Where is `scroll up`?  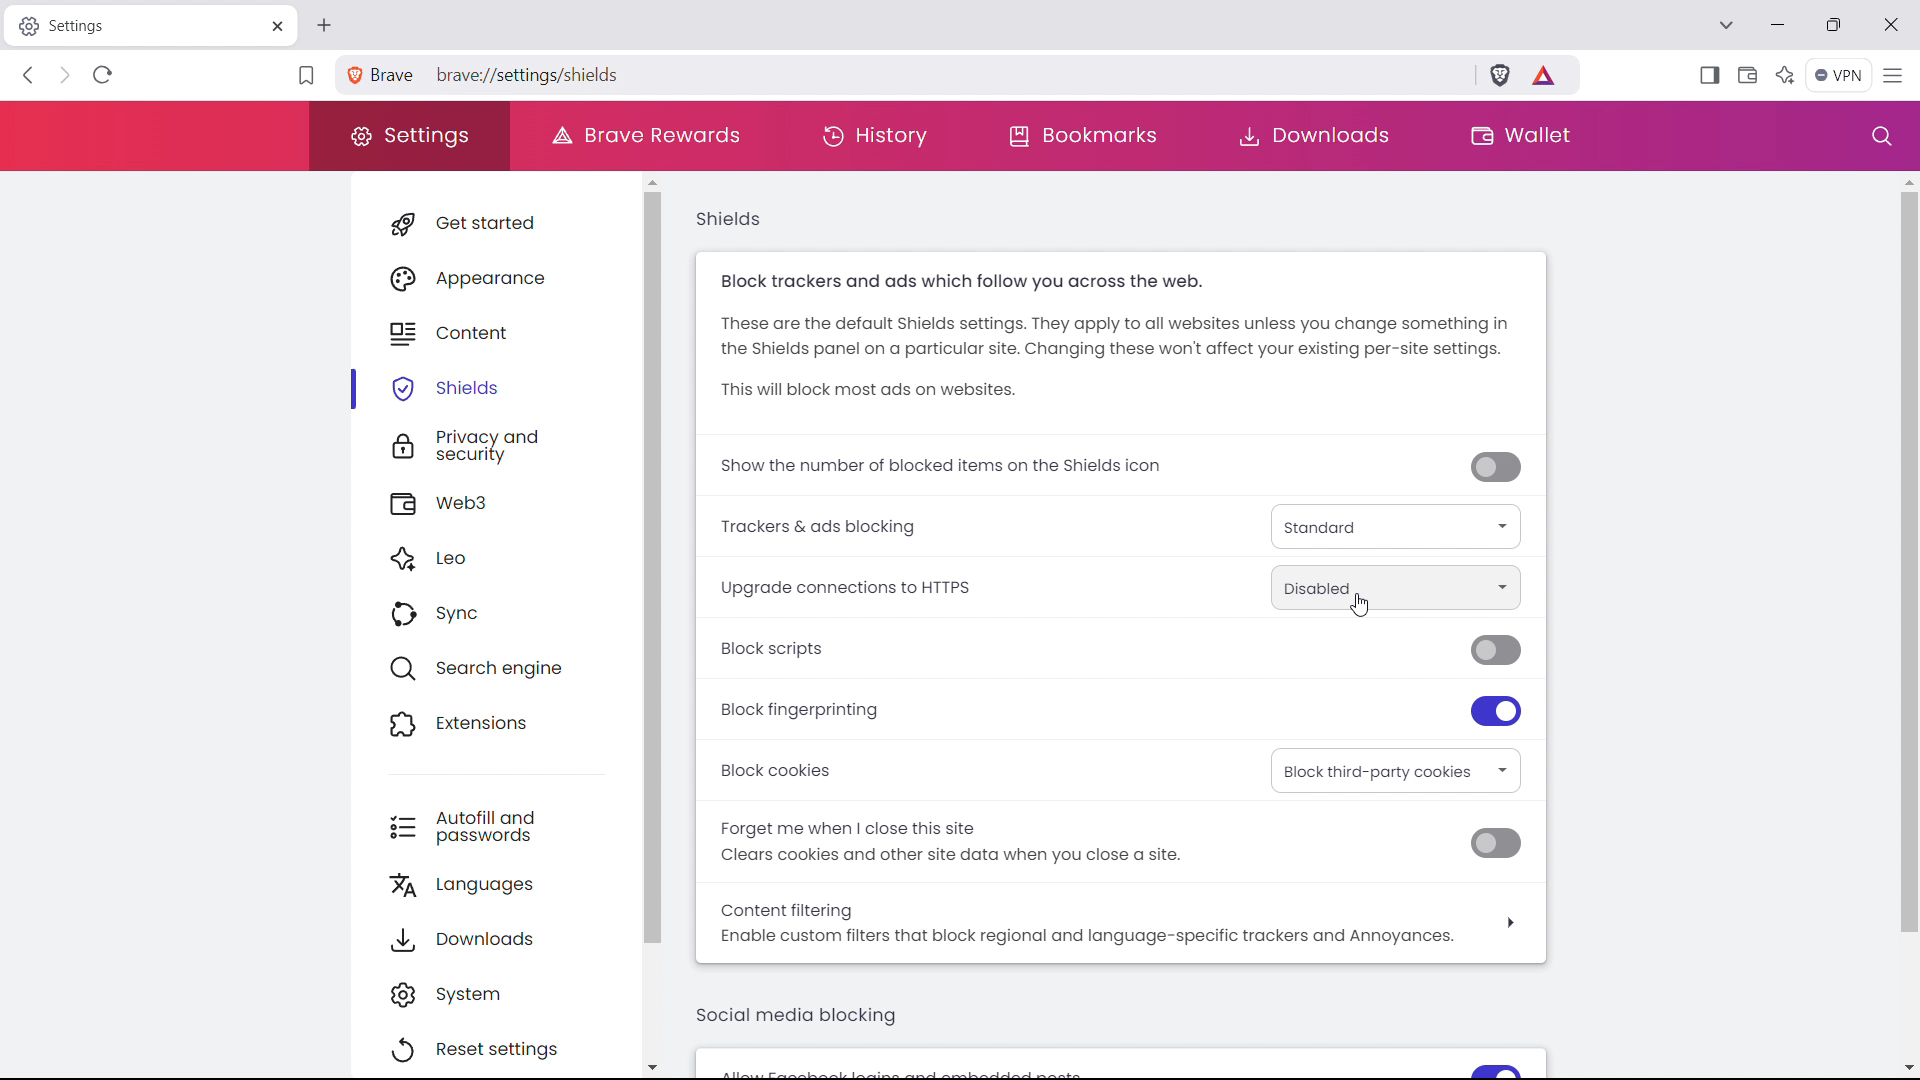
scroll up is located at coordinates (657, 181).